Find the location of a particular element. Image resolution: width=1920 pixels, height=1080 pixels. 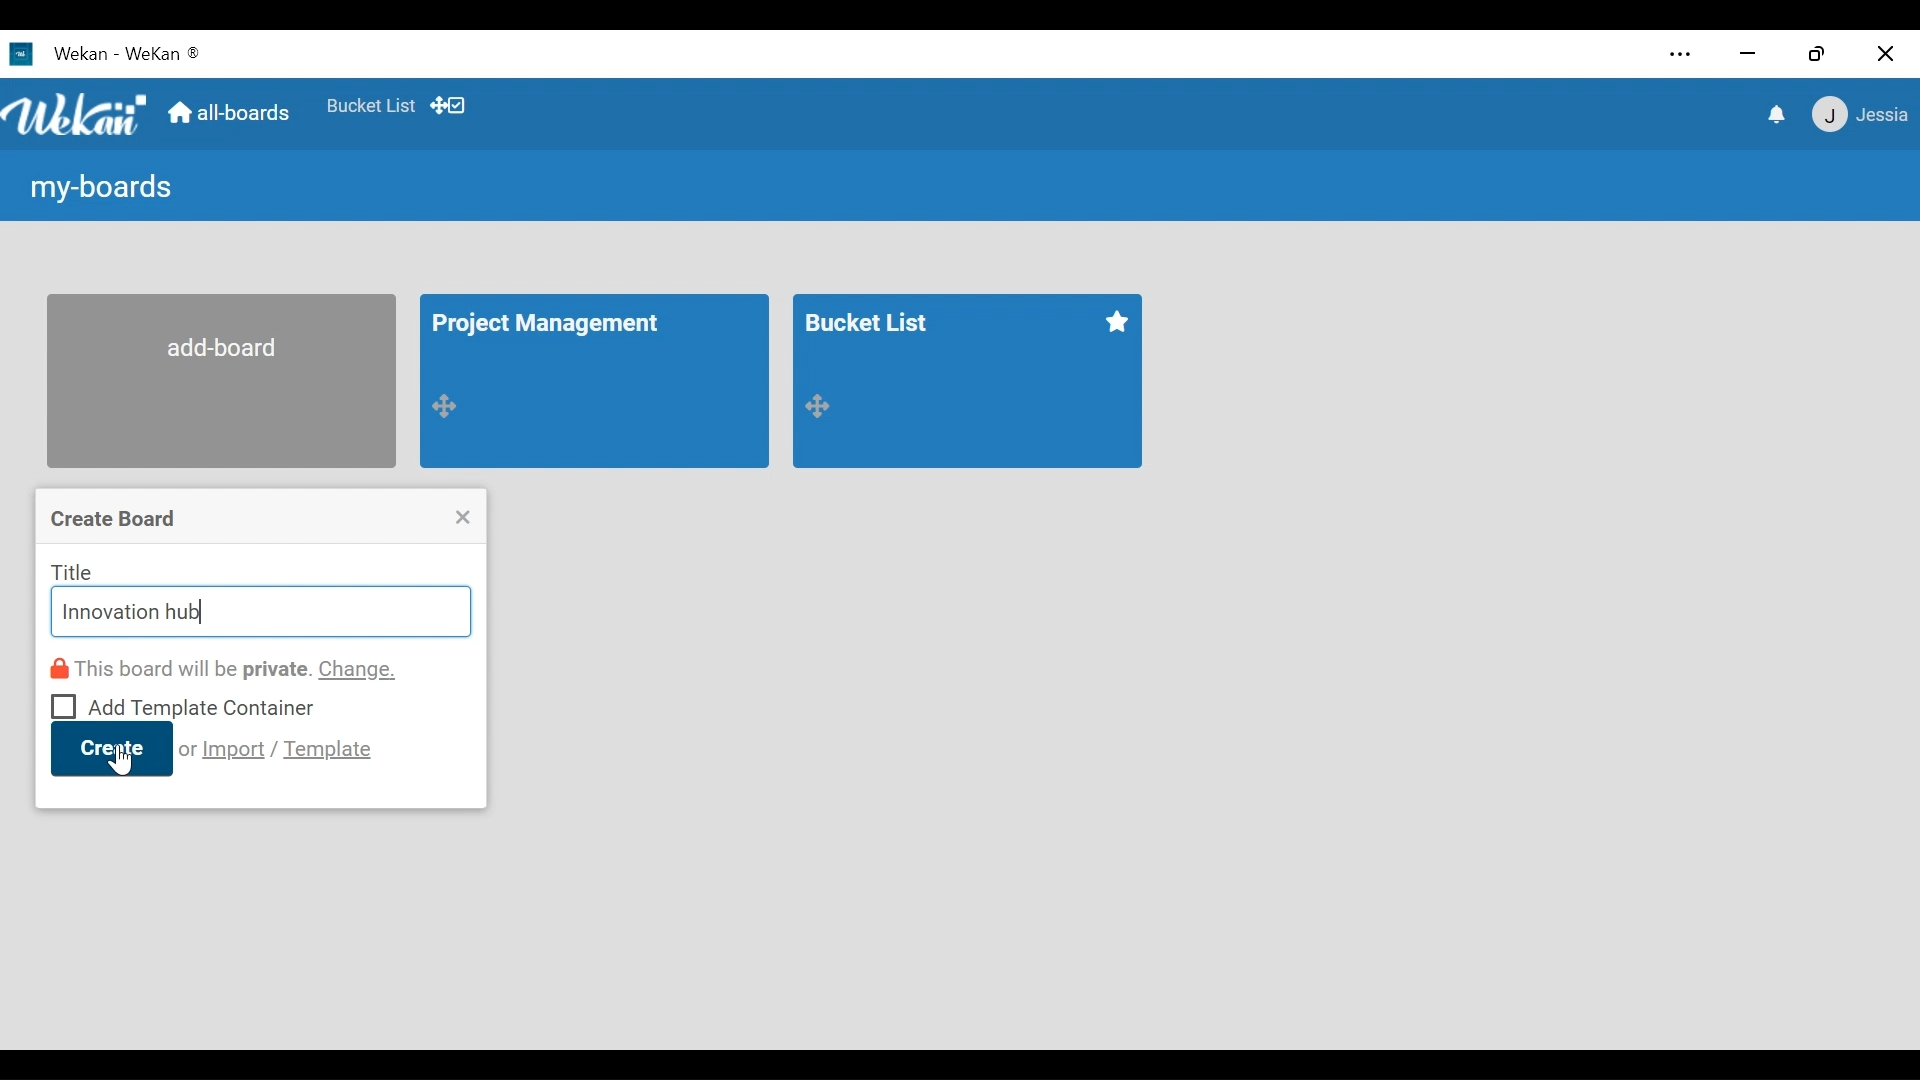

Title is located at coordinates (73, 571).